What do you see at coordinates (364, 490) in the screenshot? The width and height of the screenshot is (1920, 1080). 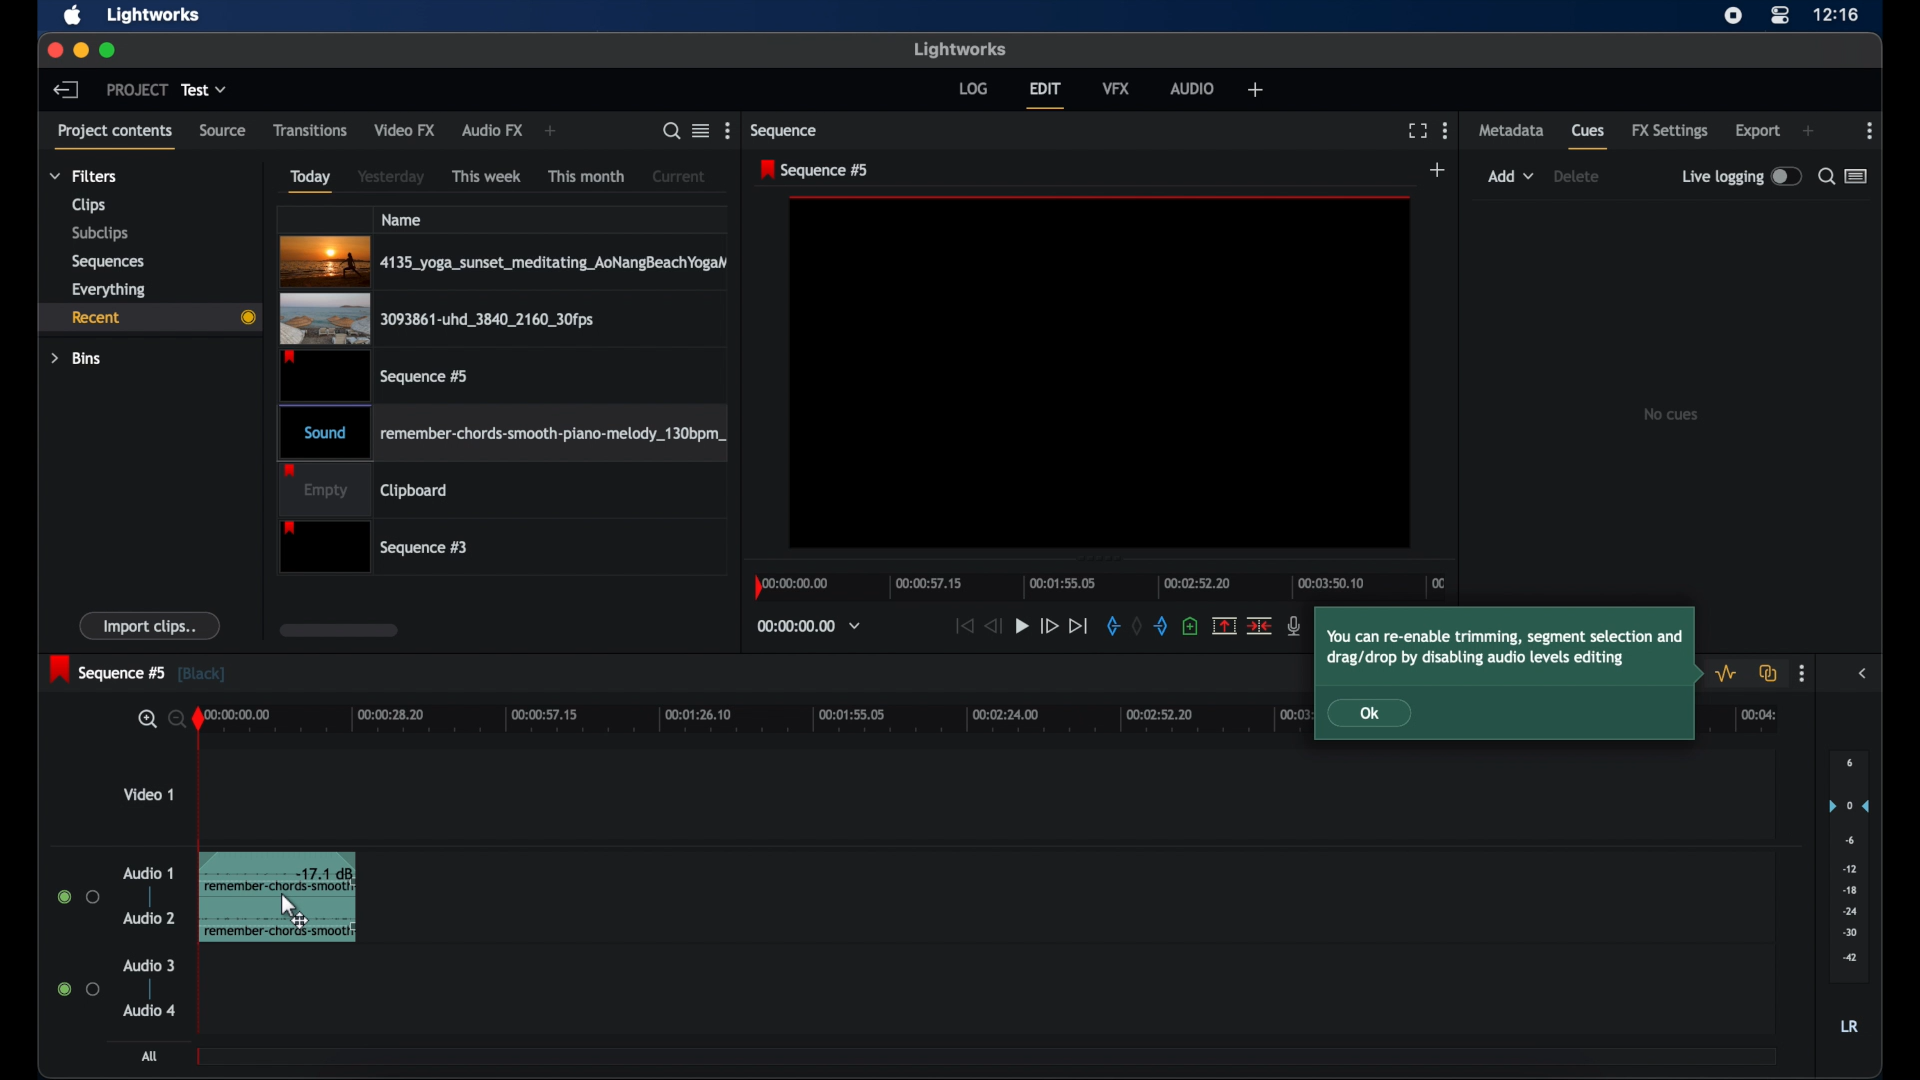 I see `clipboard` at bounding box center [364, 490].